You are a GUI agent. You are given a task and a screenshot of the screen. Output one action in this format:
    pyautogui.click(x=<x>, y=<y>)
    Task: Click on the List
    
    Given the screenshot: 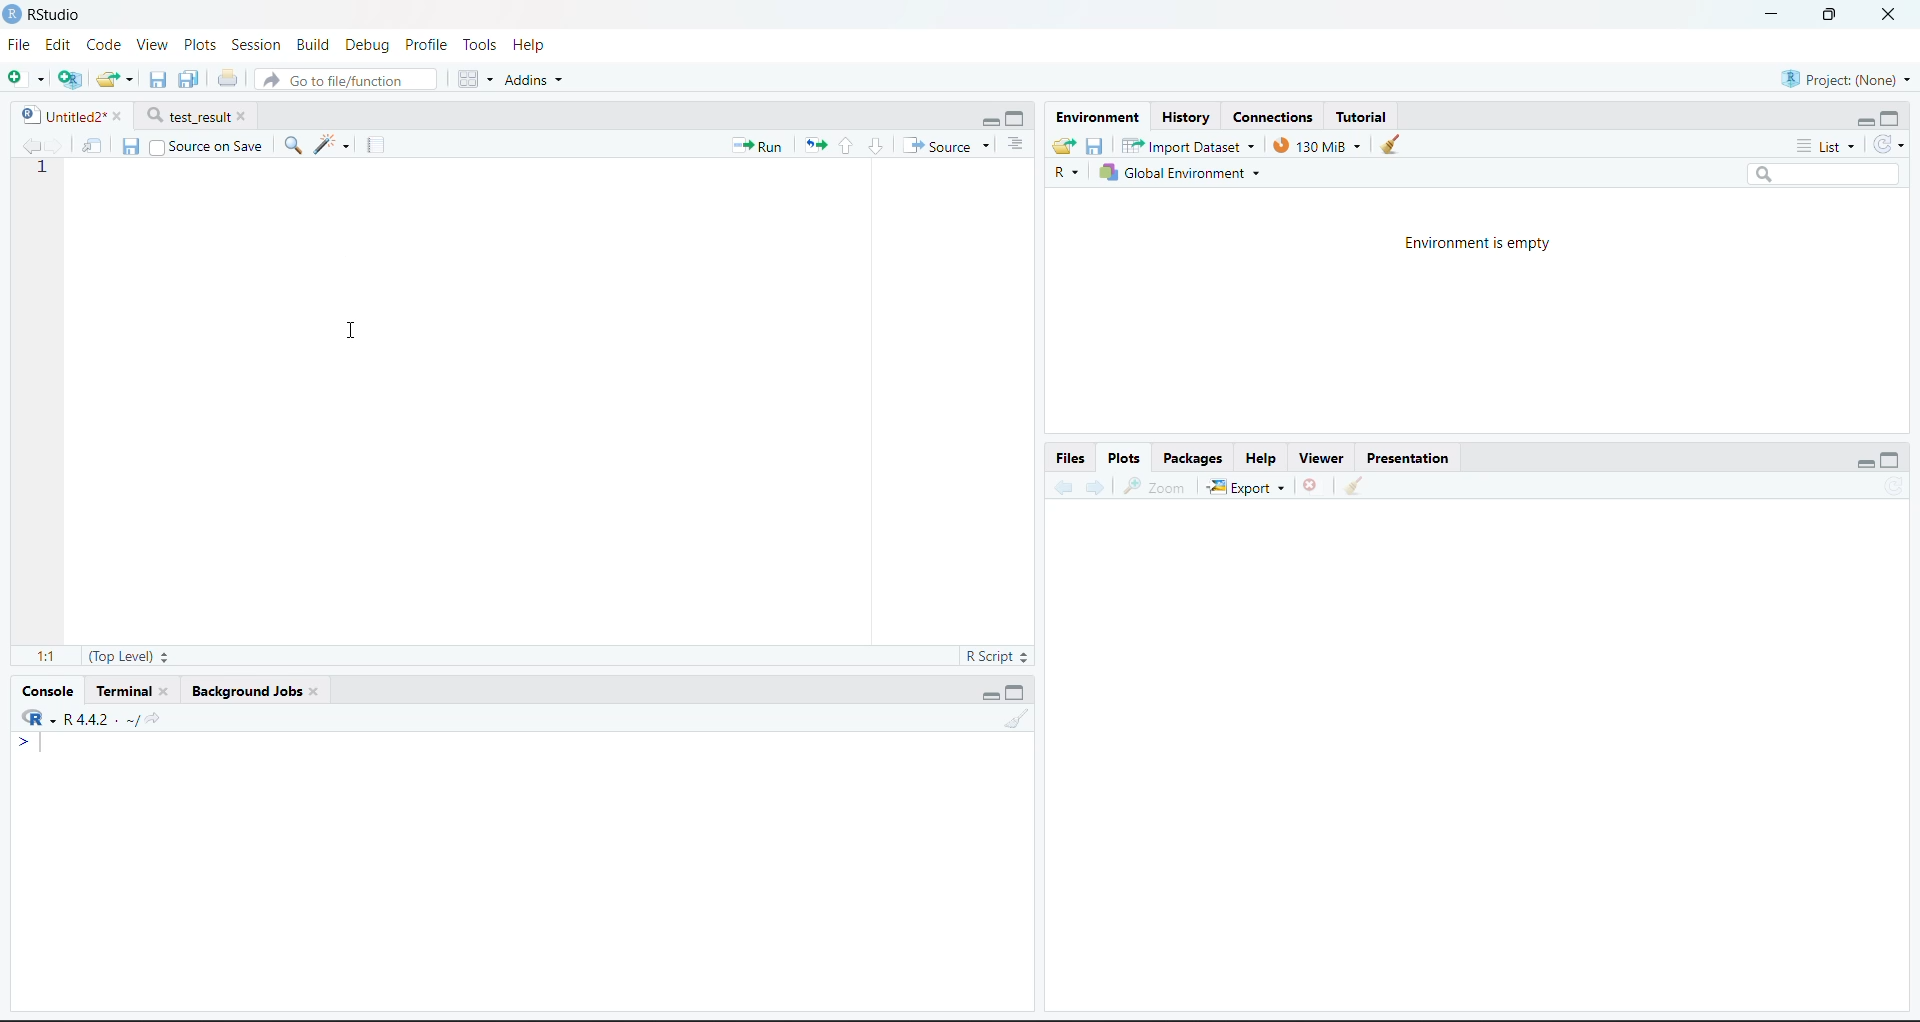 What is the action you would take?
    pyautogui.click(x=1825, y=145)
    